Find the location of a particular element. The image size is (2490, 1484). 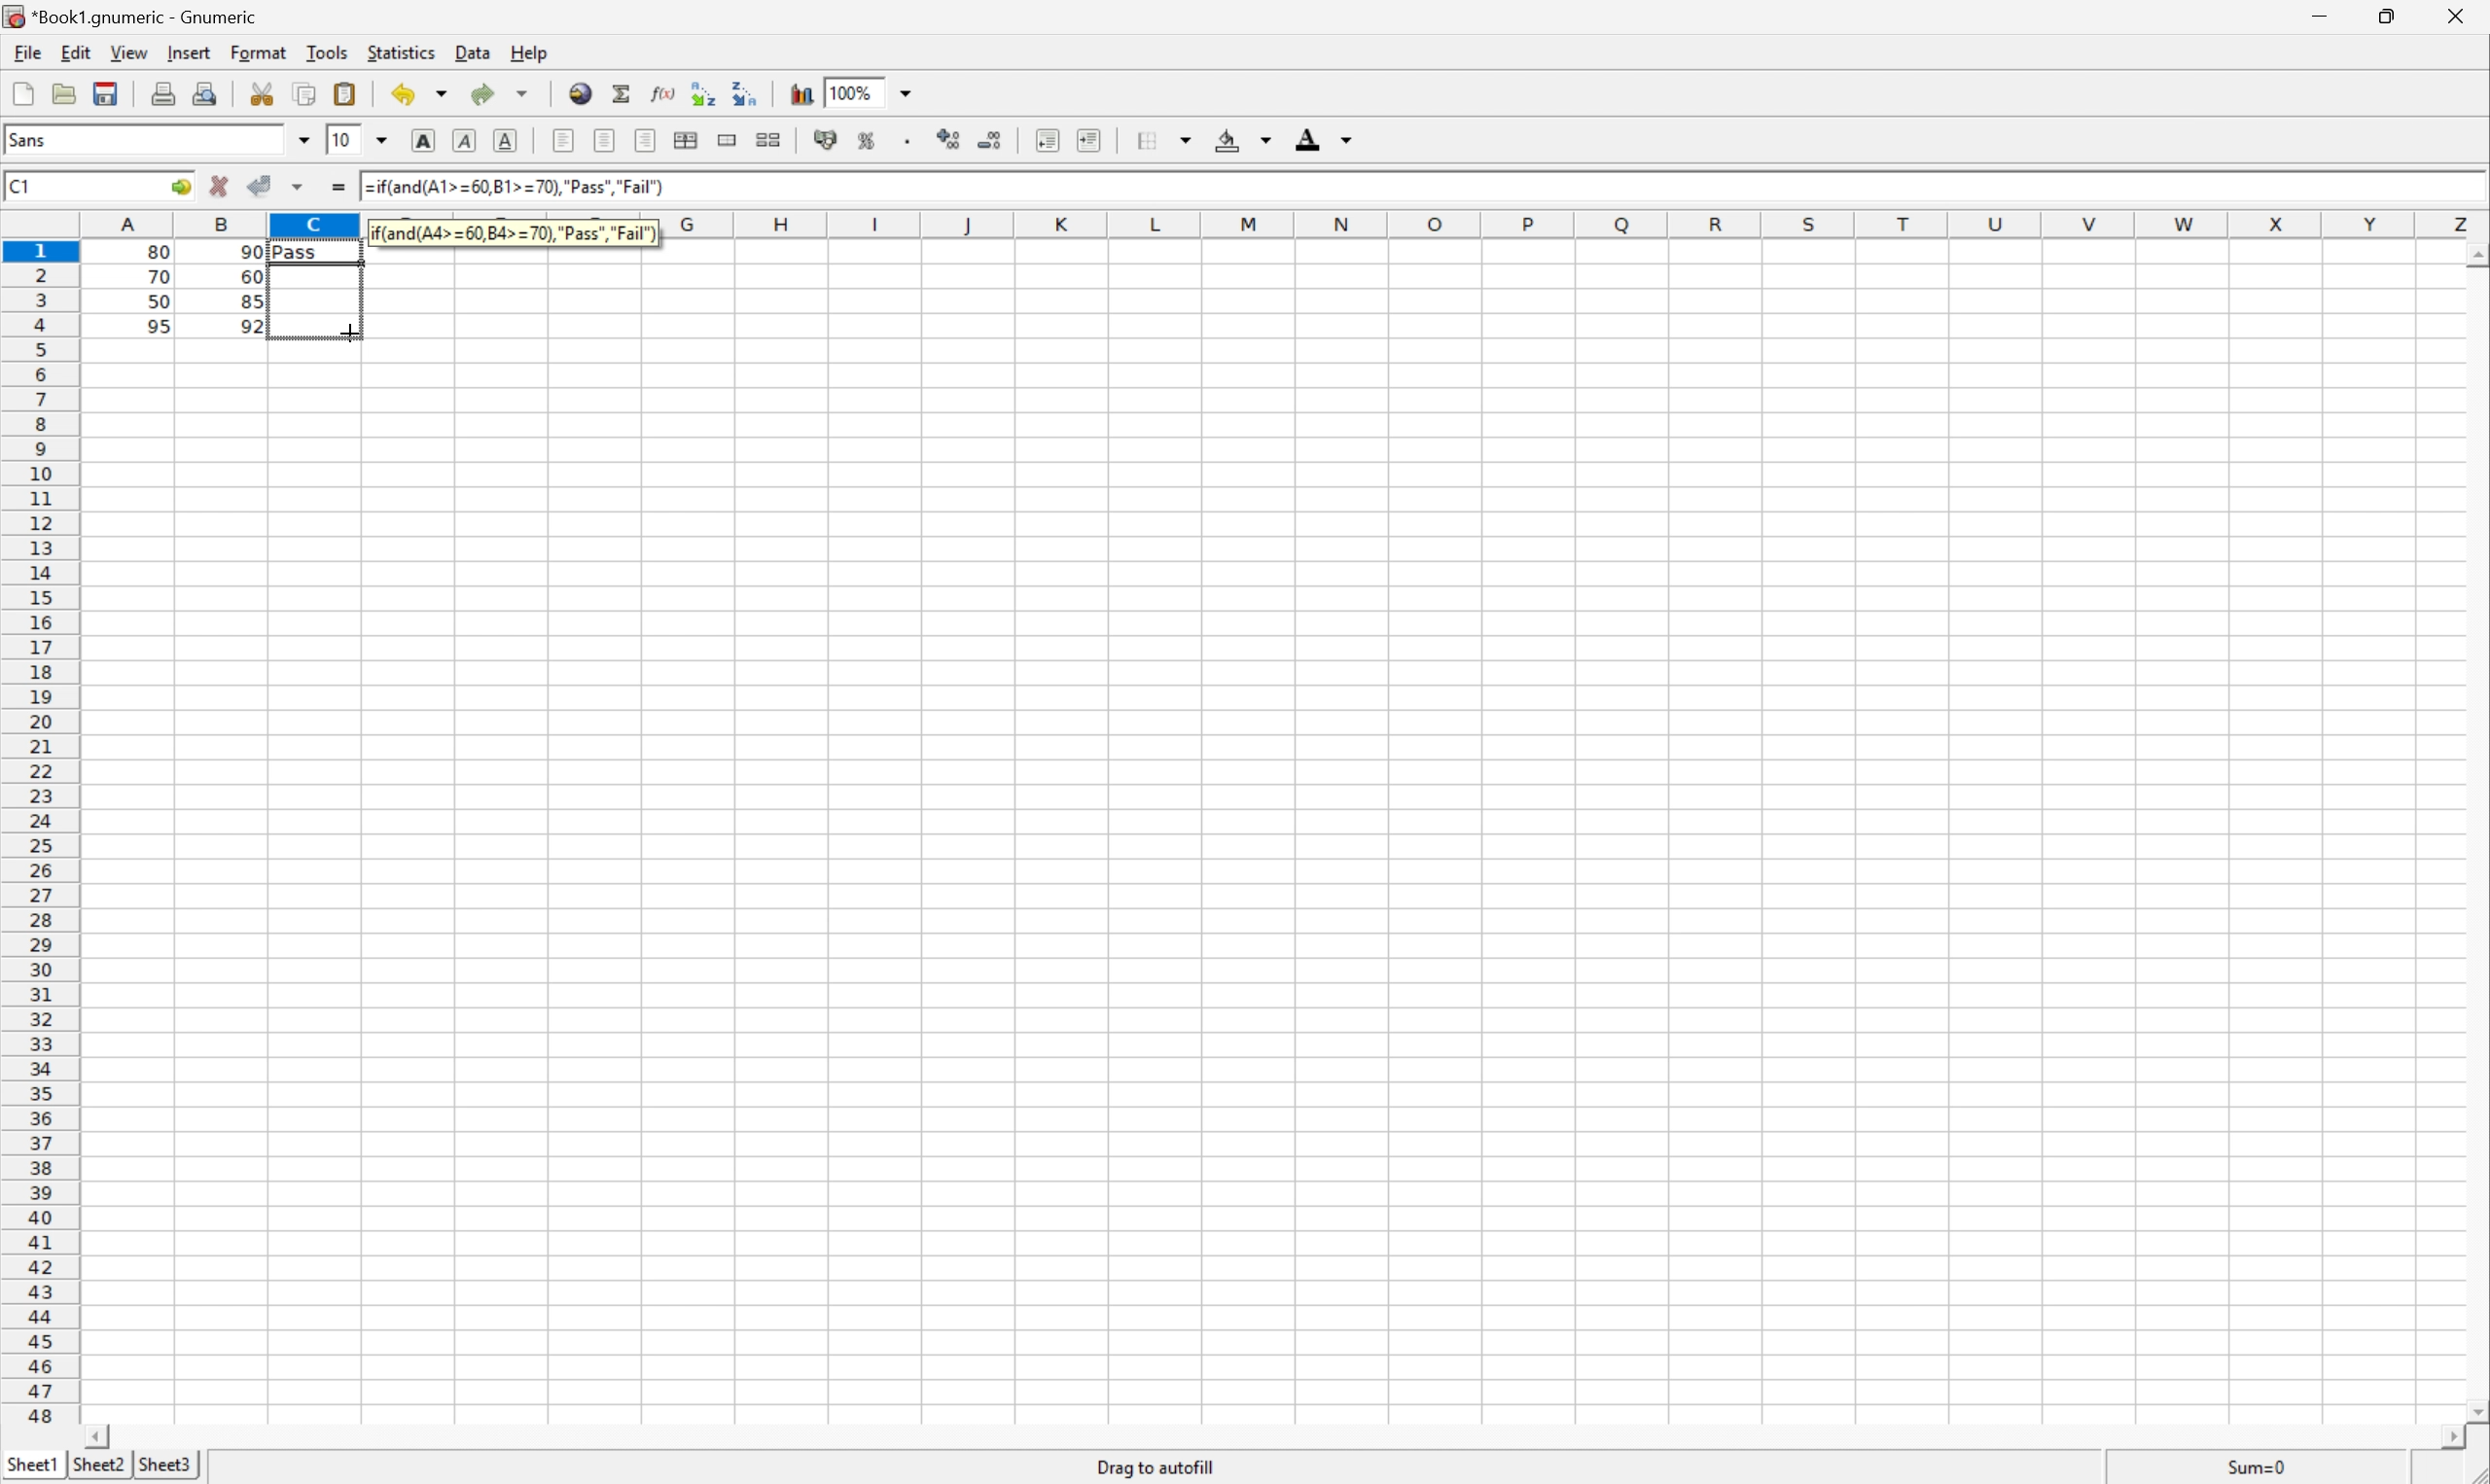

=if(and(A1>=60,B1>=70),"Pass","Fail") is located at coordinates (529, 188).